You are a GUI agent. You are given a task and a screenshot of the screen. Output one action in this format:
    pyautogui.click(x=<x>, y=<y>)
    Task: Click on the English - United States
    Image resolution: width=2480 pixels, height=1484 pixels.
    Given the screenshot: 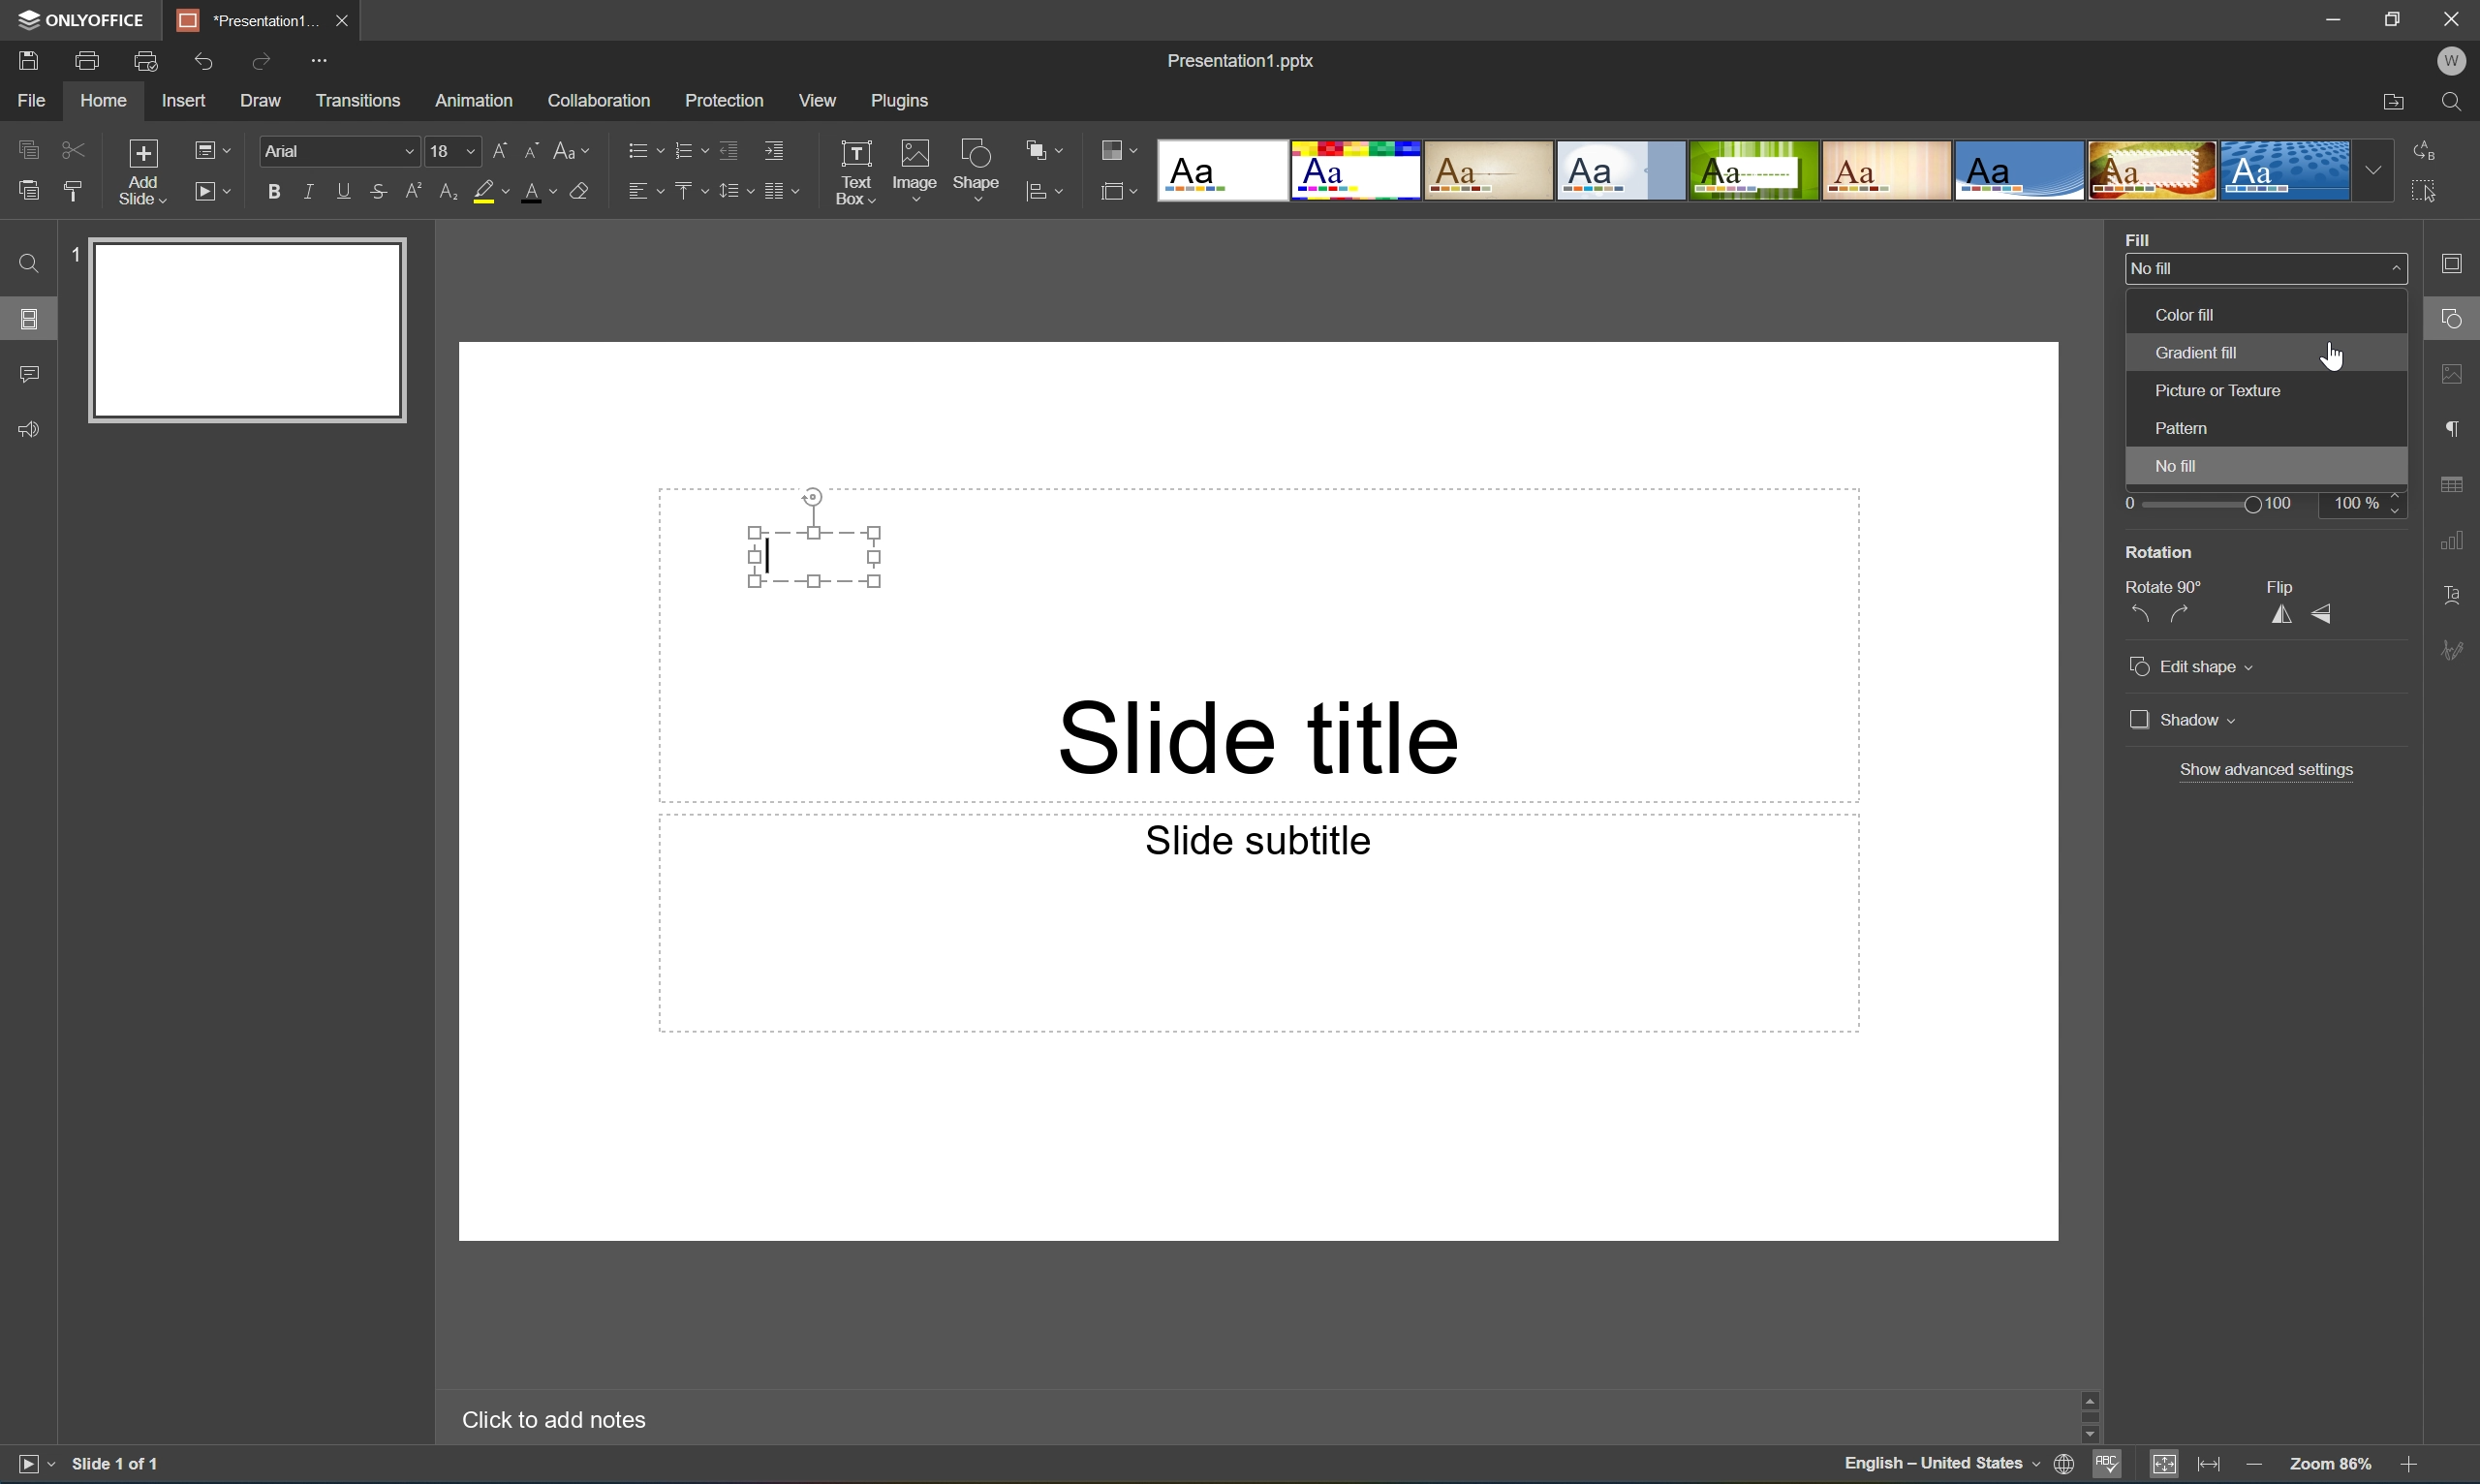 What is the action you would take?
    pyautogui.click(x=1941, y=1466)
    